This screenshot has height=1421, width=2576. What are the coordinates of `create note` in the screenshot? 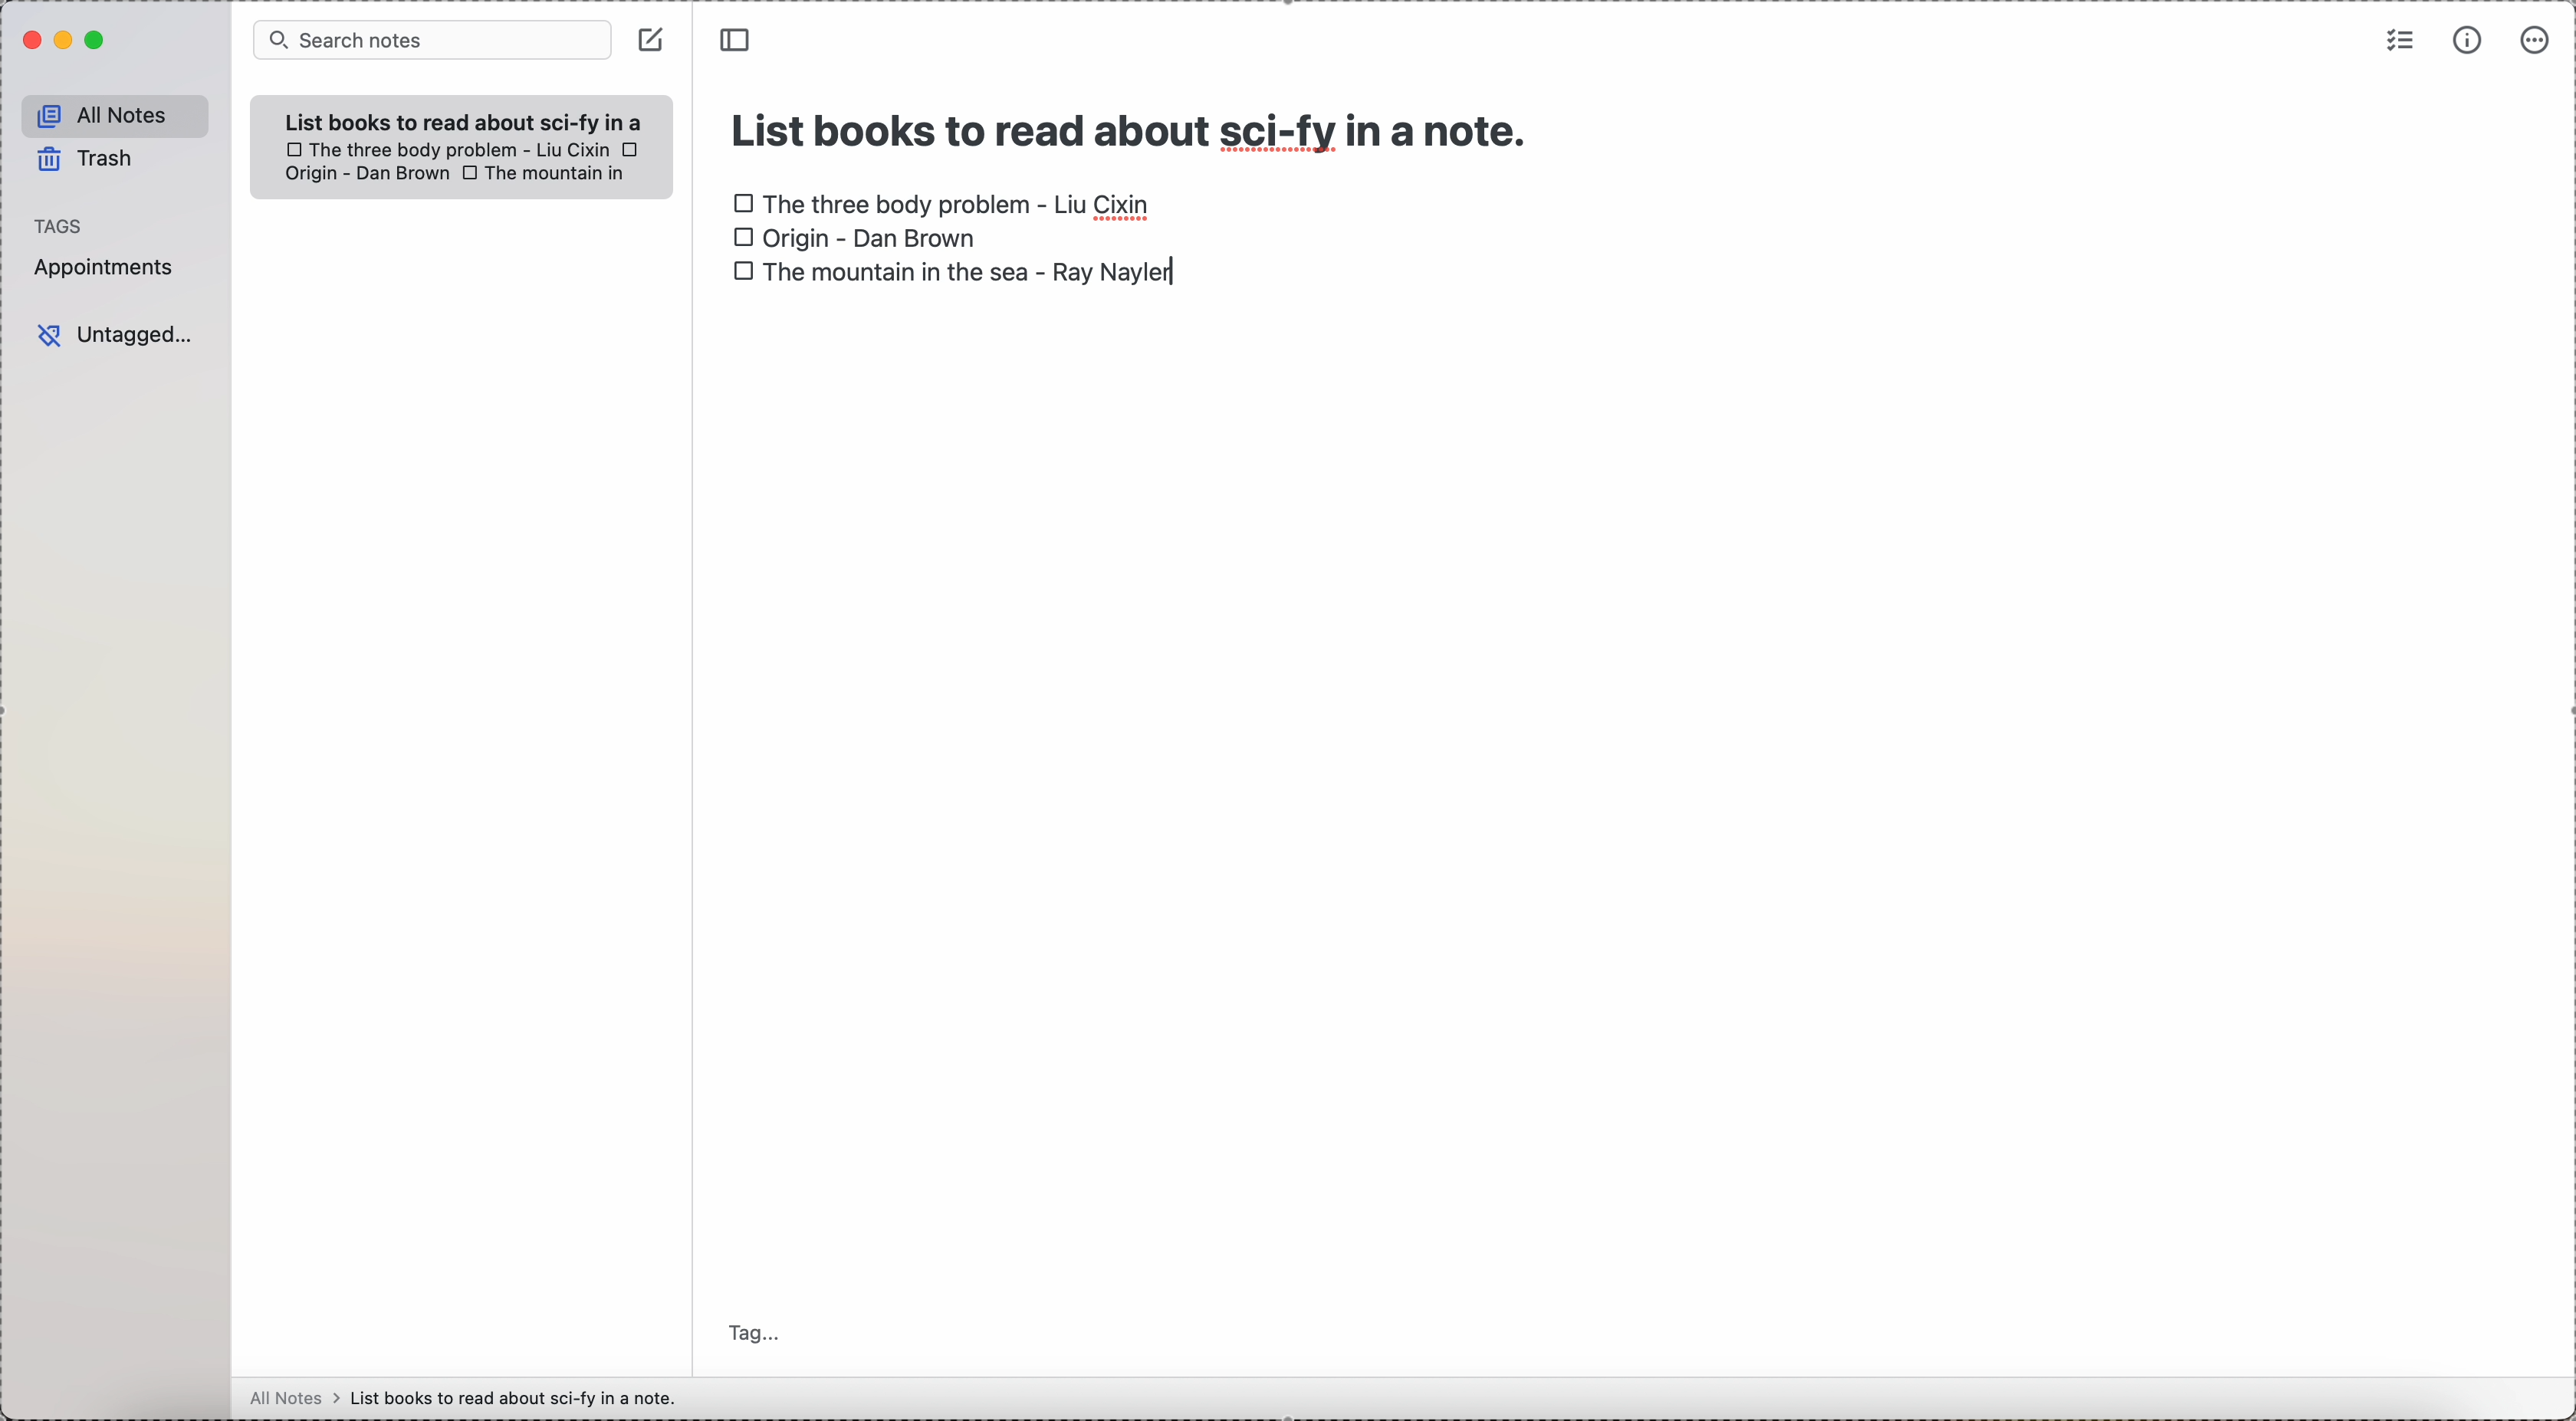 It's located at (651, 40).